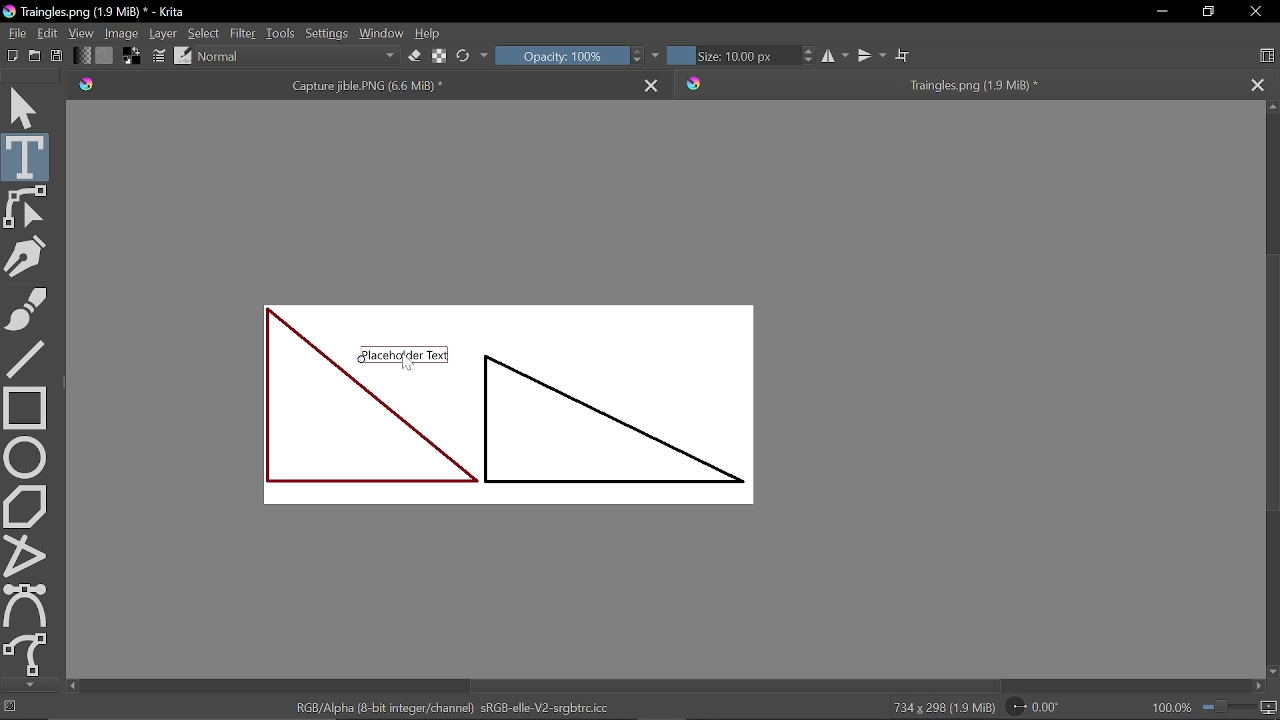 The width and height of the screenshot is (1280, 720). Describe the element at coordinates (1272, 671) in the screenshot. I see `Move down` at that location.